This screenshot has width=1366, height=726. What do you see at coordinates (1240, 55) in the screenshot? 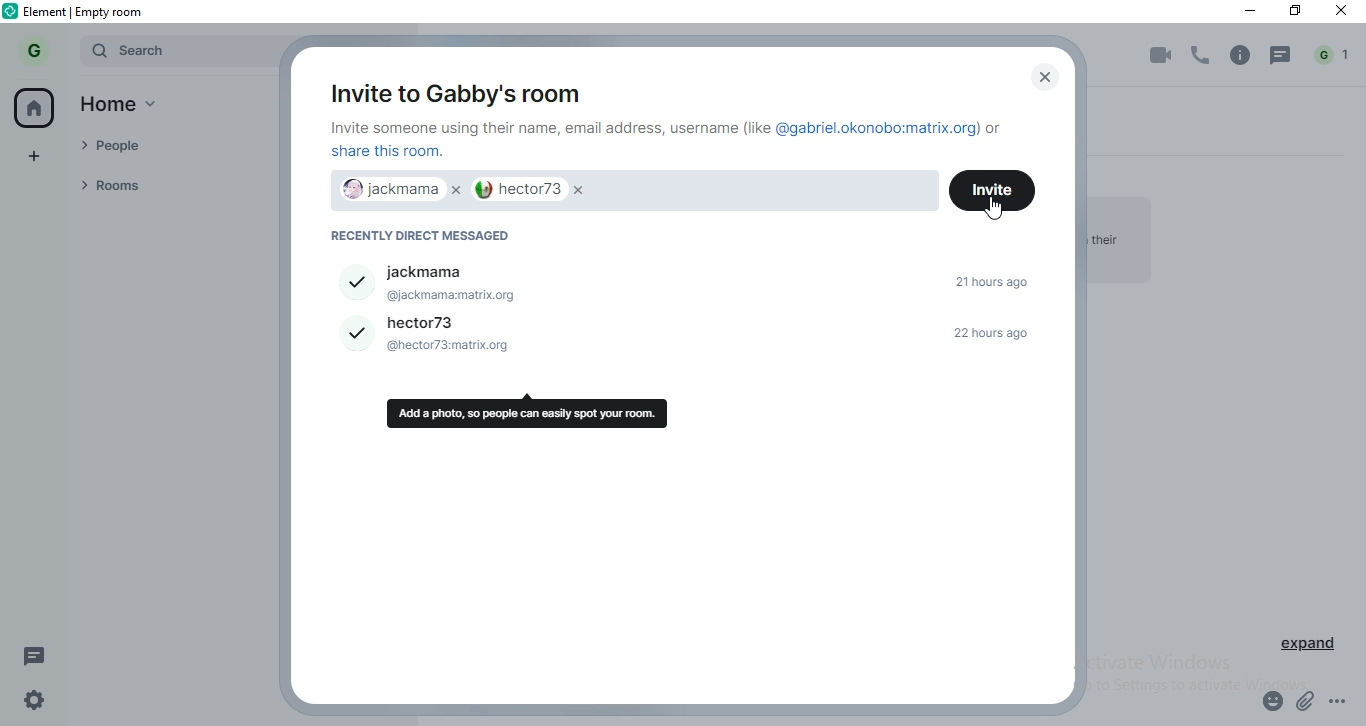
I see `info` at bounding box center [1240, 55].